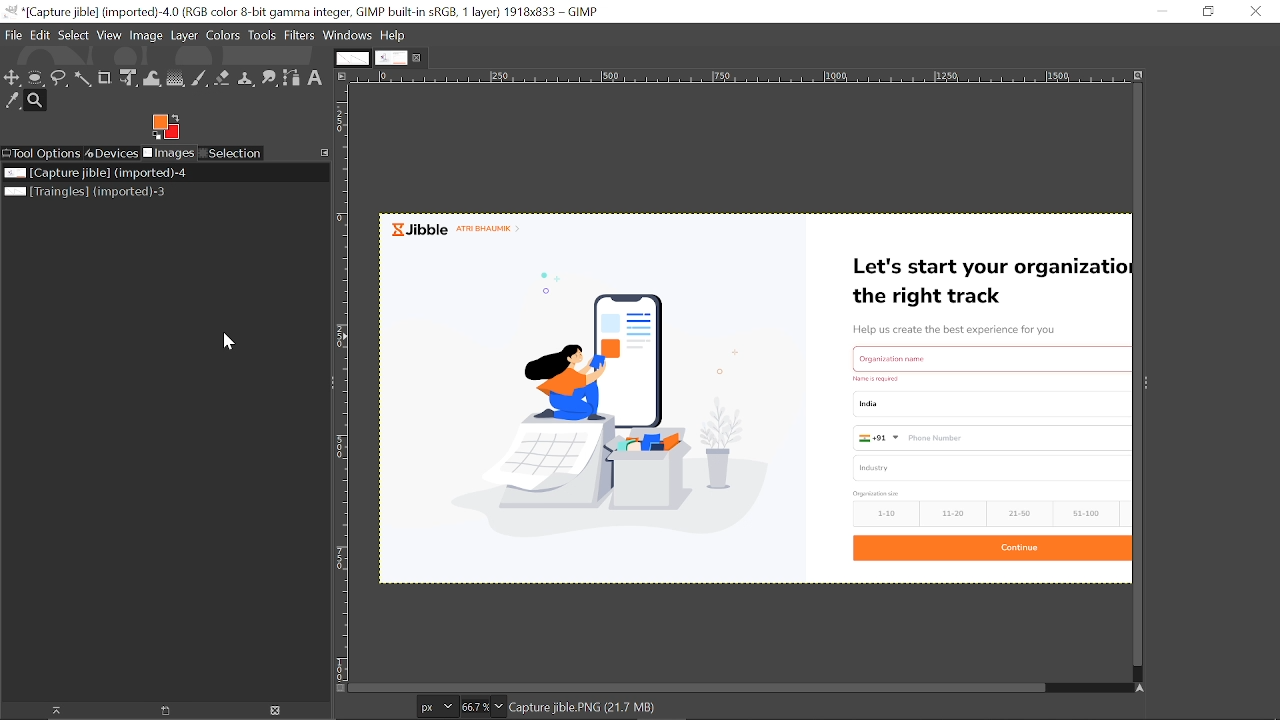 The image size is (1280, 720). What do you see at coordinates (273, 711) in the screenshot?
I see `Close this image` at bounding box center [273, 711].